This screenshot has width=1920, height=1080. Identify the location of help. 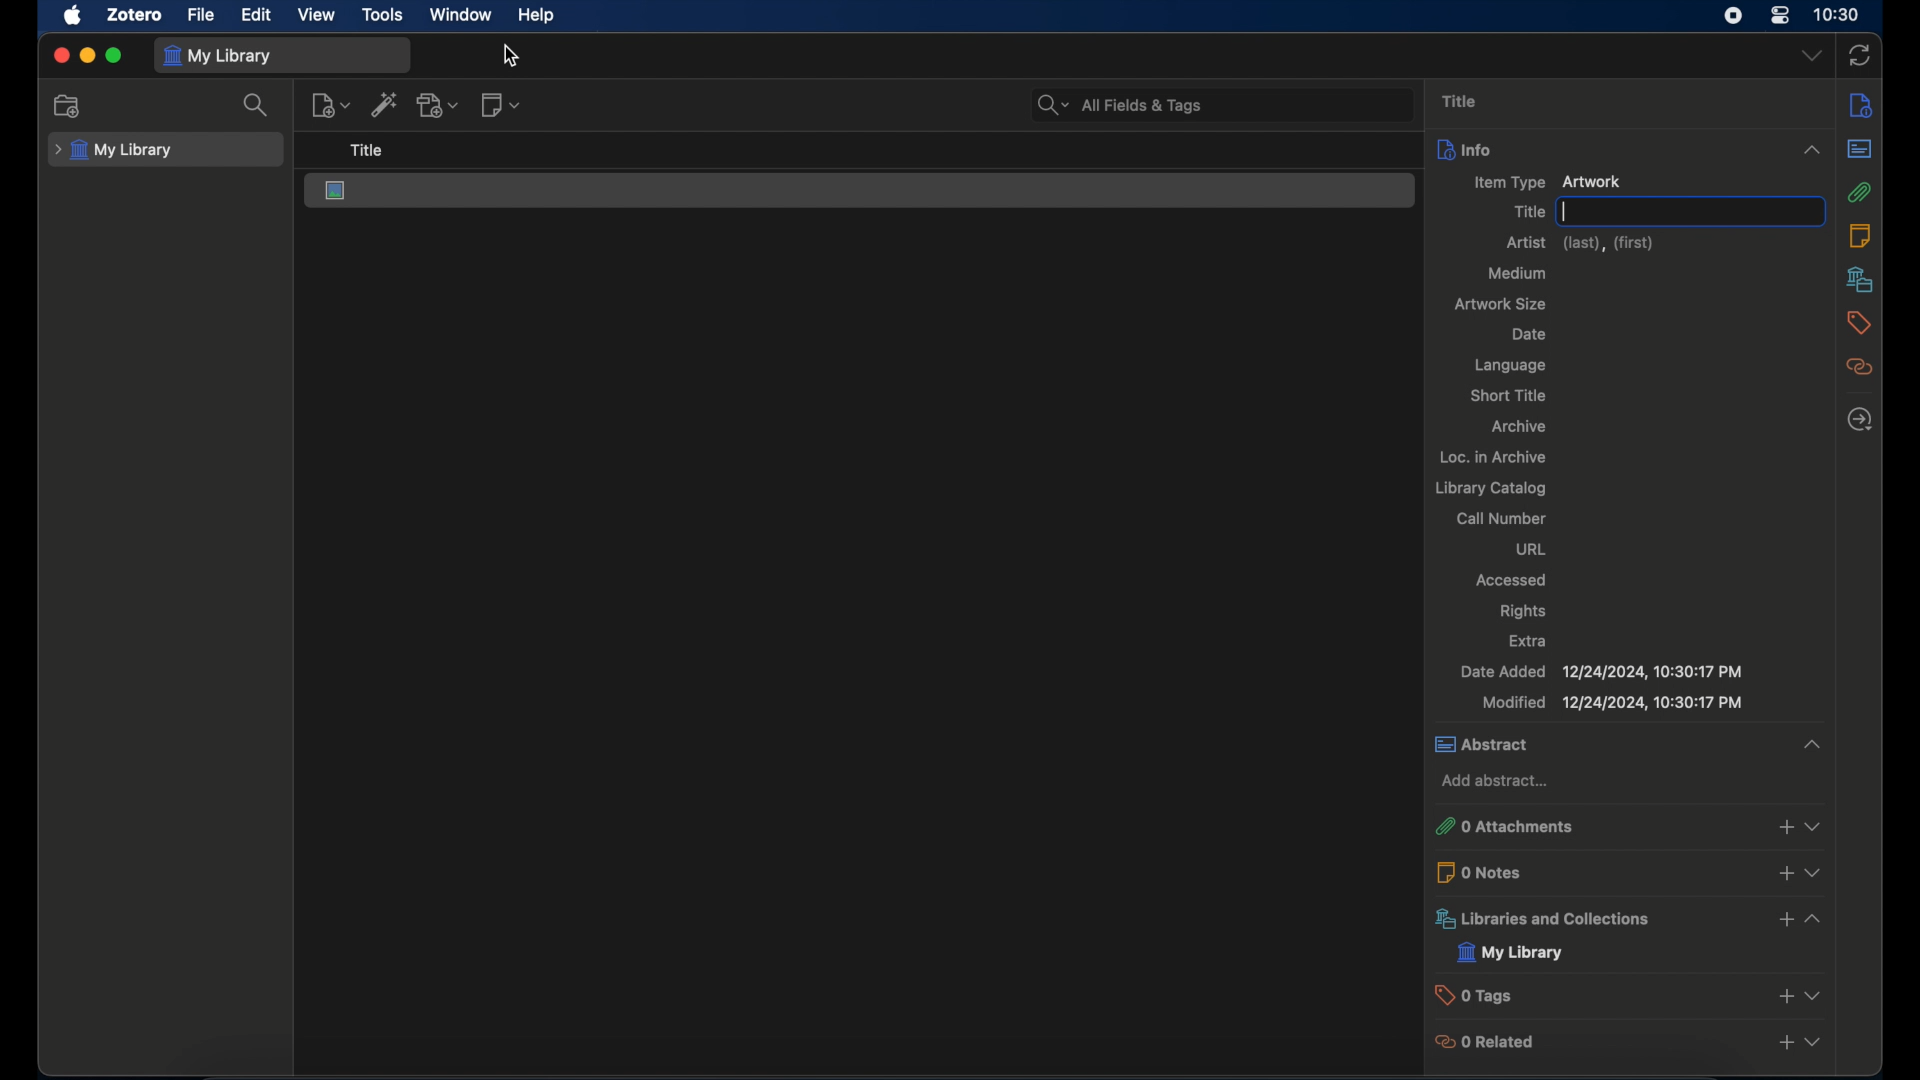
(536, 16).